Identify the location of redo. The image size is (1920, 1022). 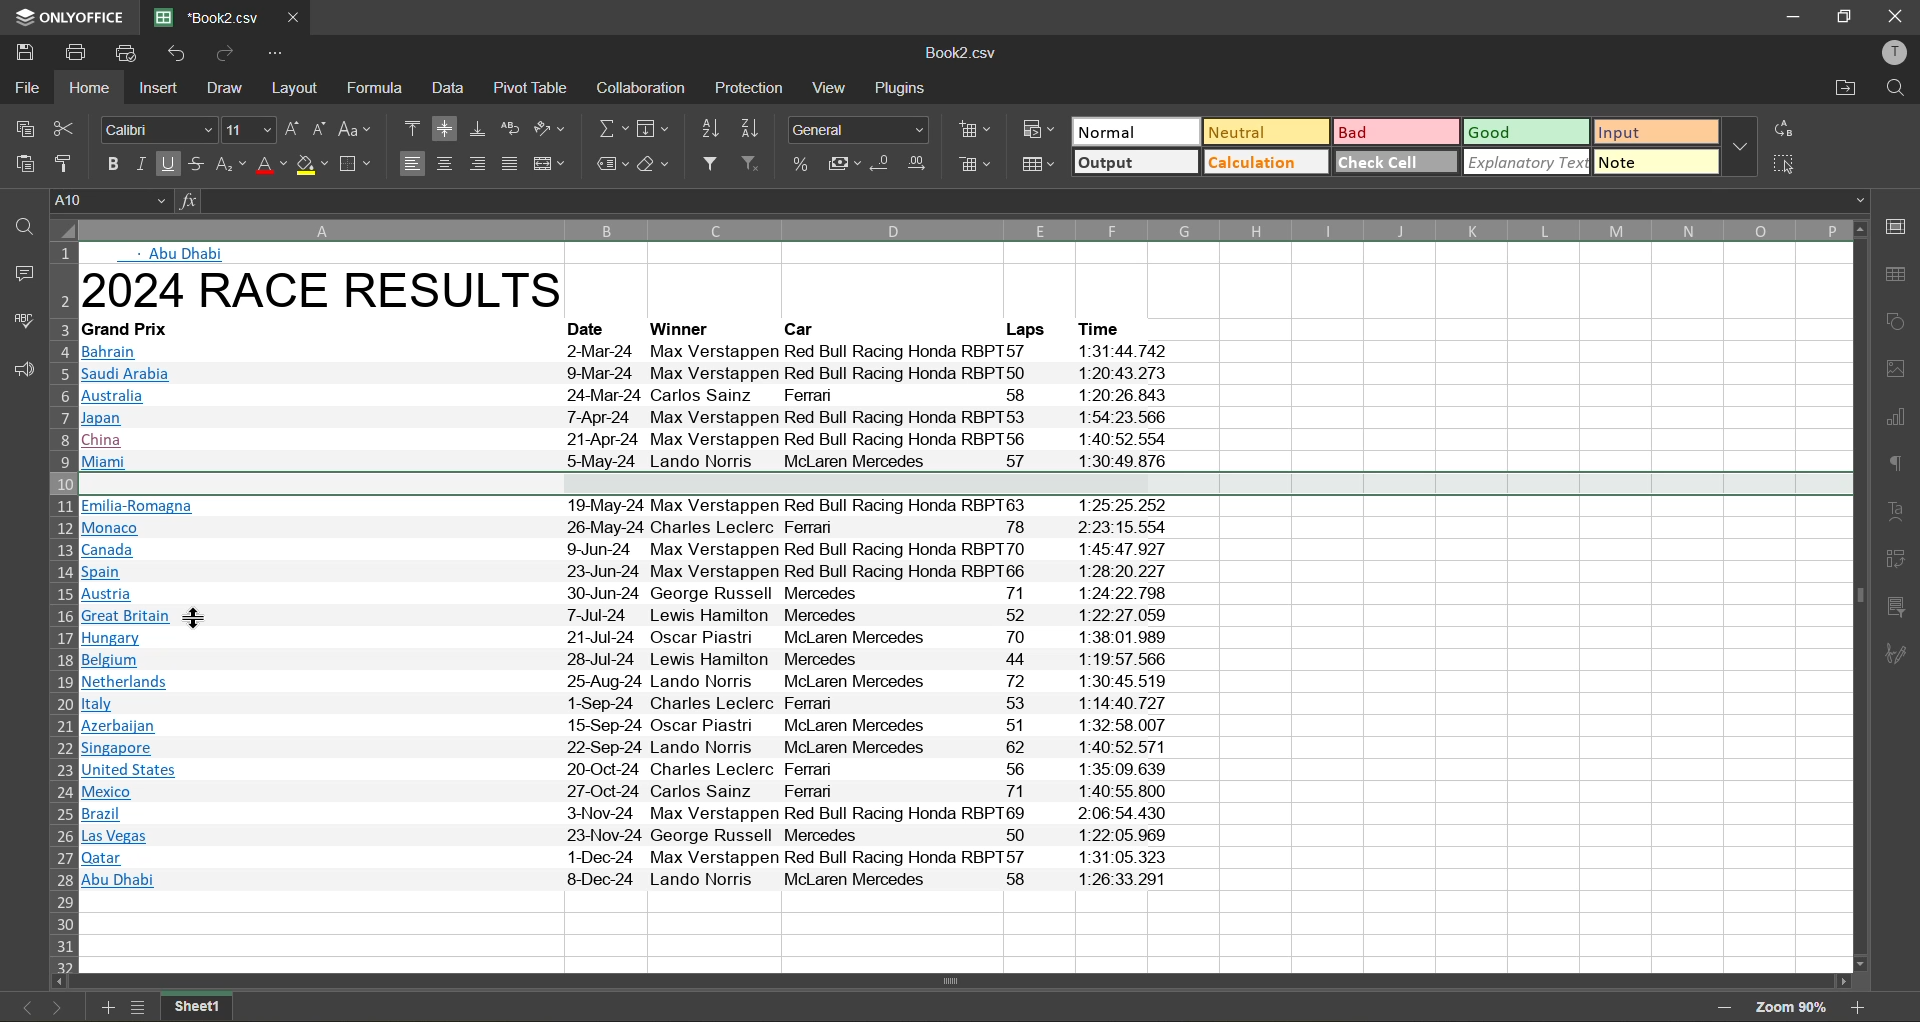
(226, 56).